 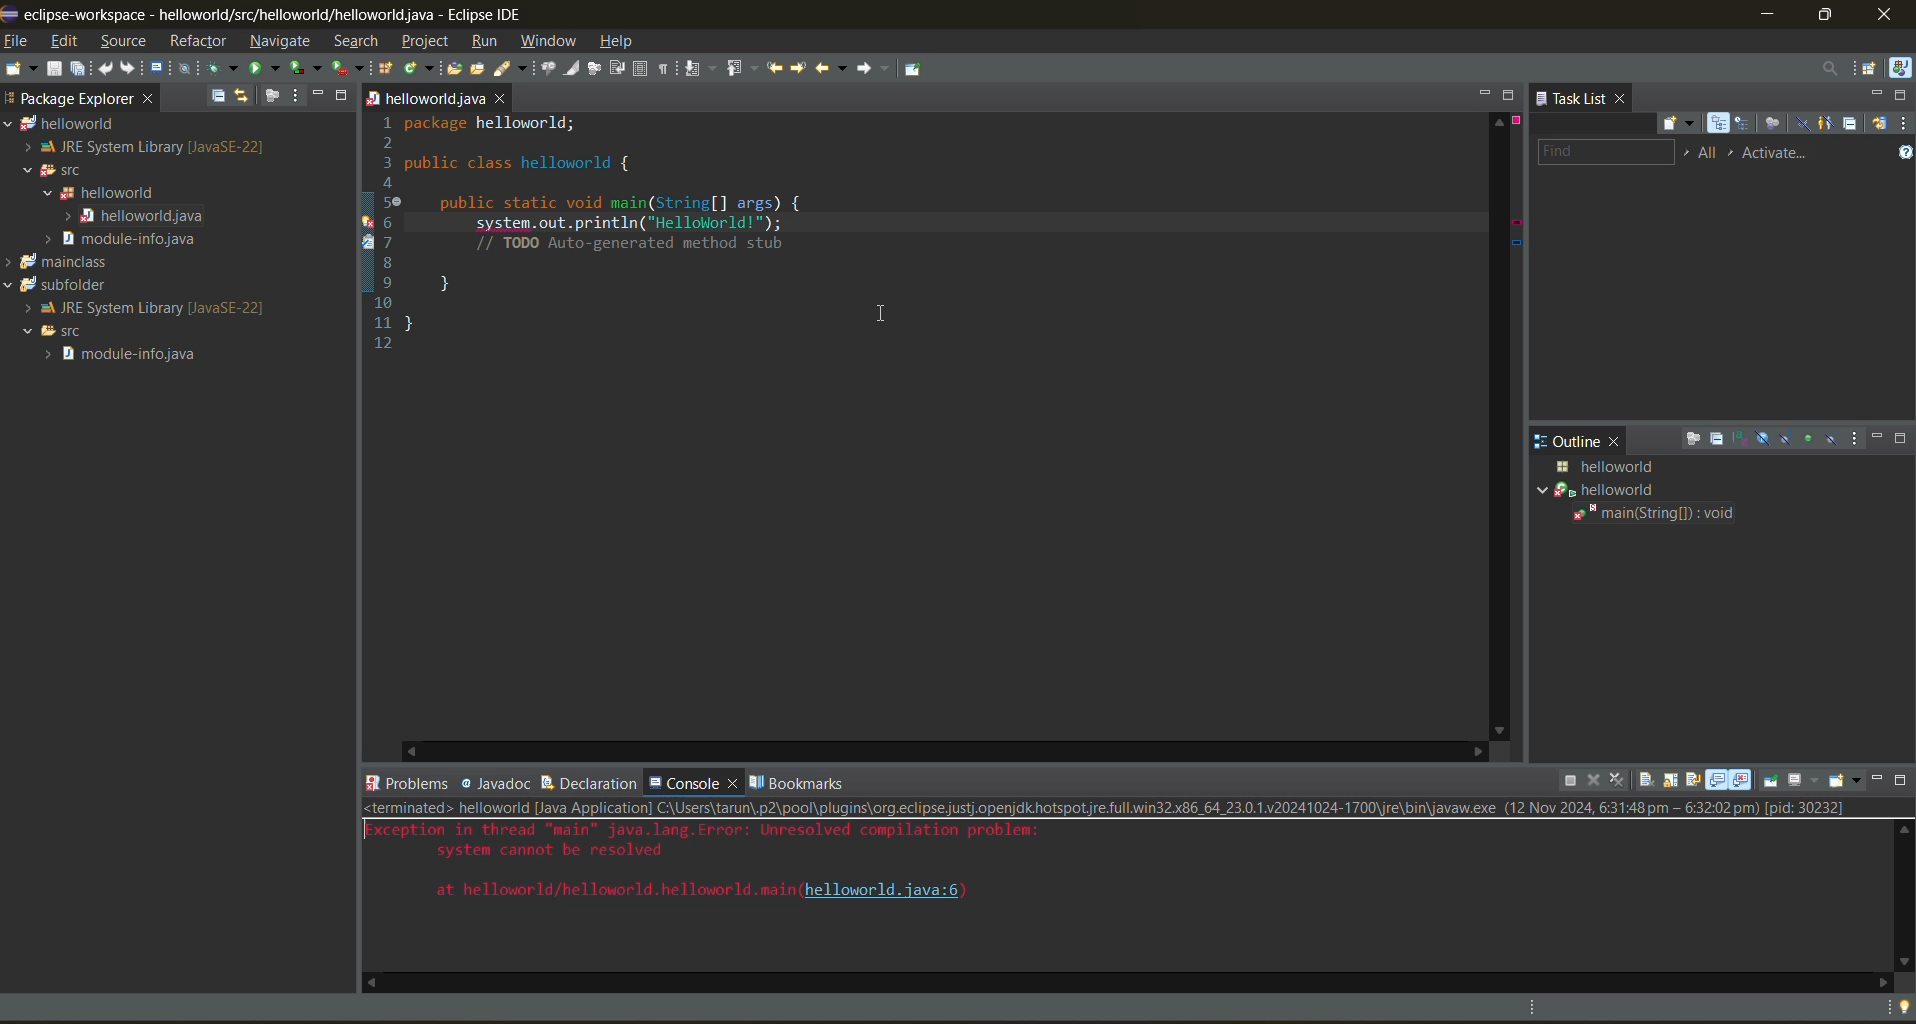 What do you see at coordinates (138, 357) in the screenshot?
I see `module info java` at bounding box center [138, 357].